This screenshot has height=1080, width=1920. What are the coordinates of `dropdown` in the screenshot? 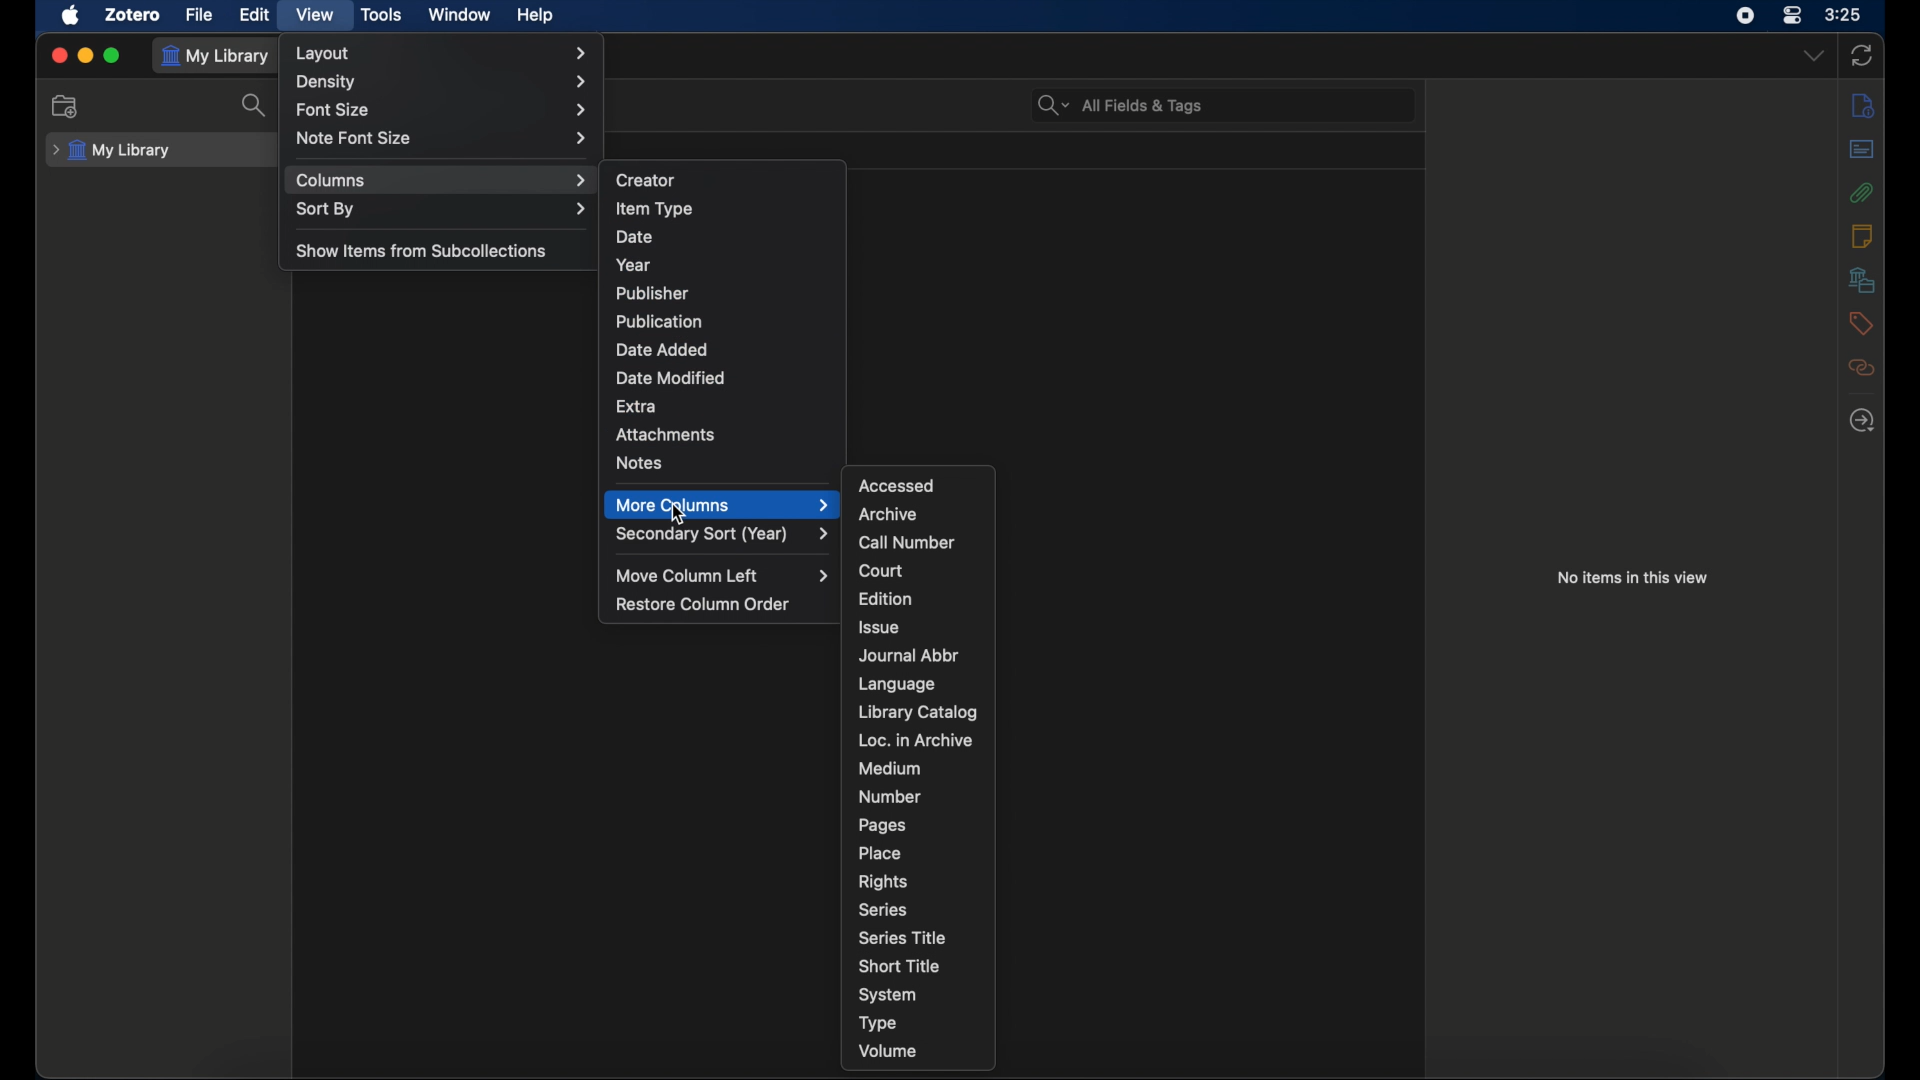 It's located at (1814, 56).